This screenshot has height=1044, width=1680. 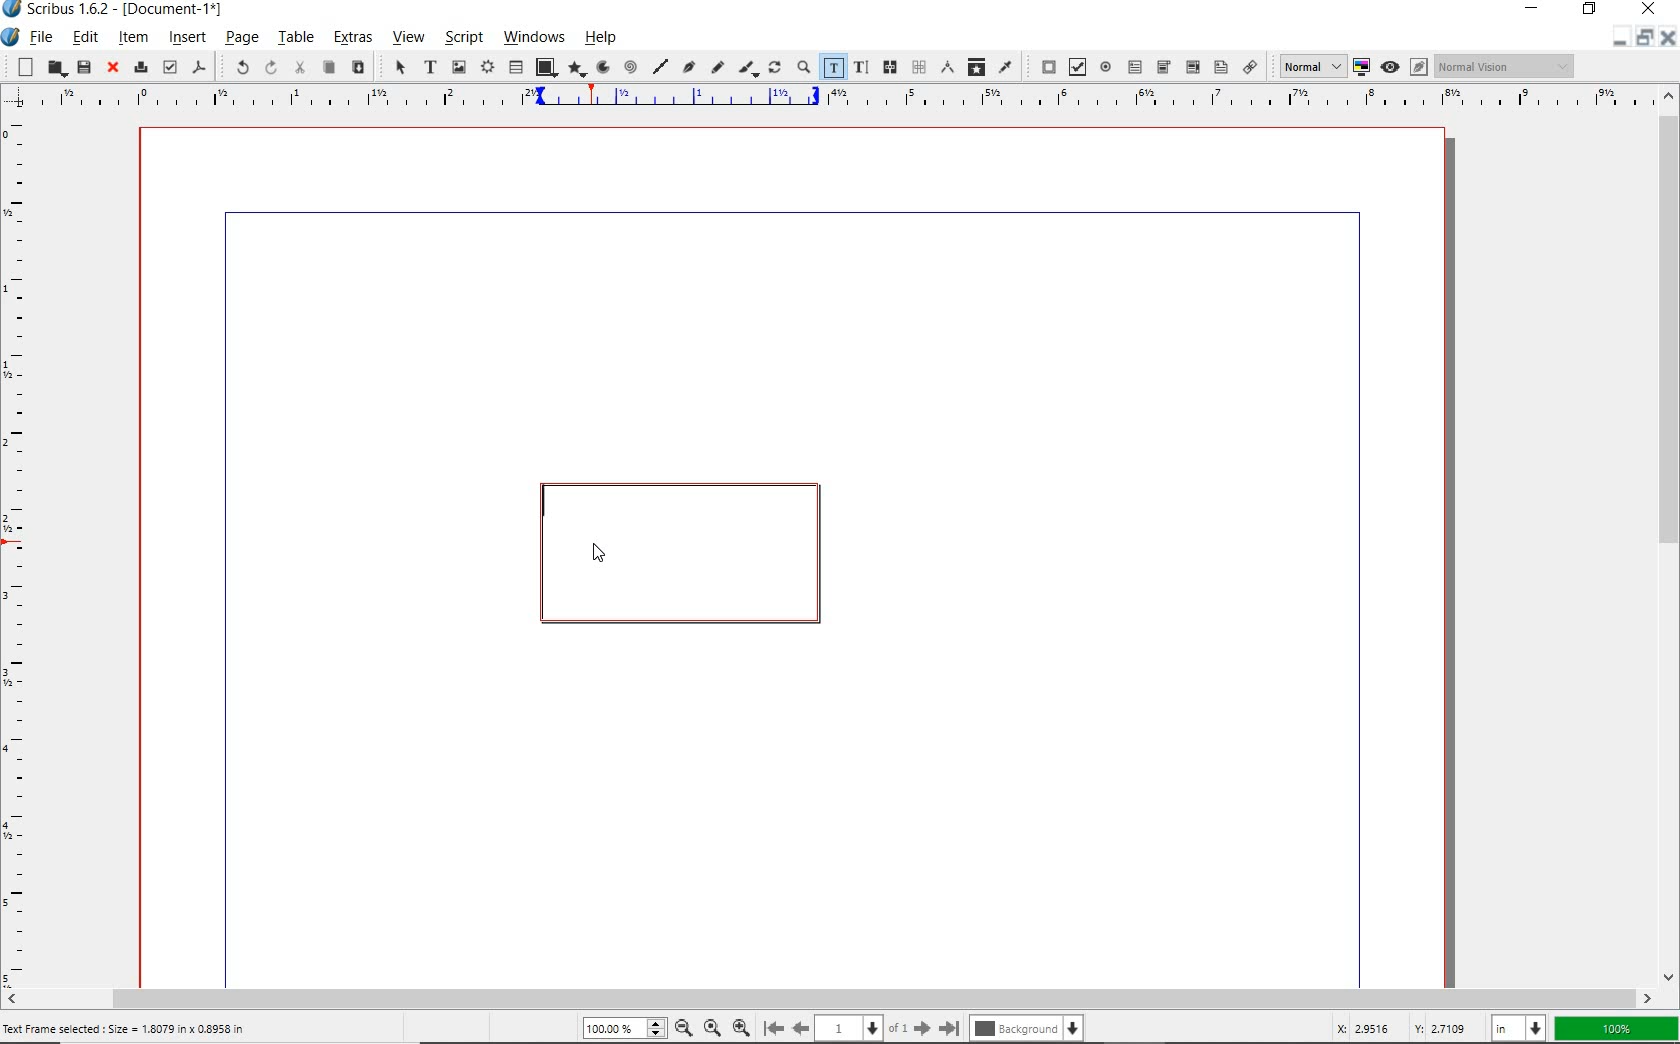 What do you see at coordinates (126, 1030) in the screenshot?
I see `Text Frame selected : Size = 1.8079 in x 0.8958 in’` at bounding box center [126, 1030].